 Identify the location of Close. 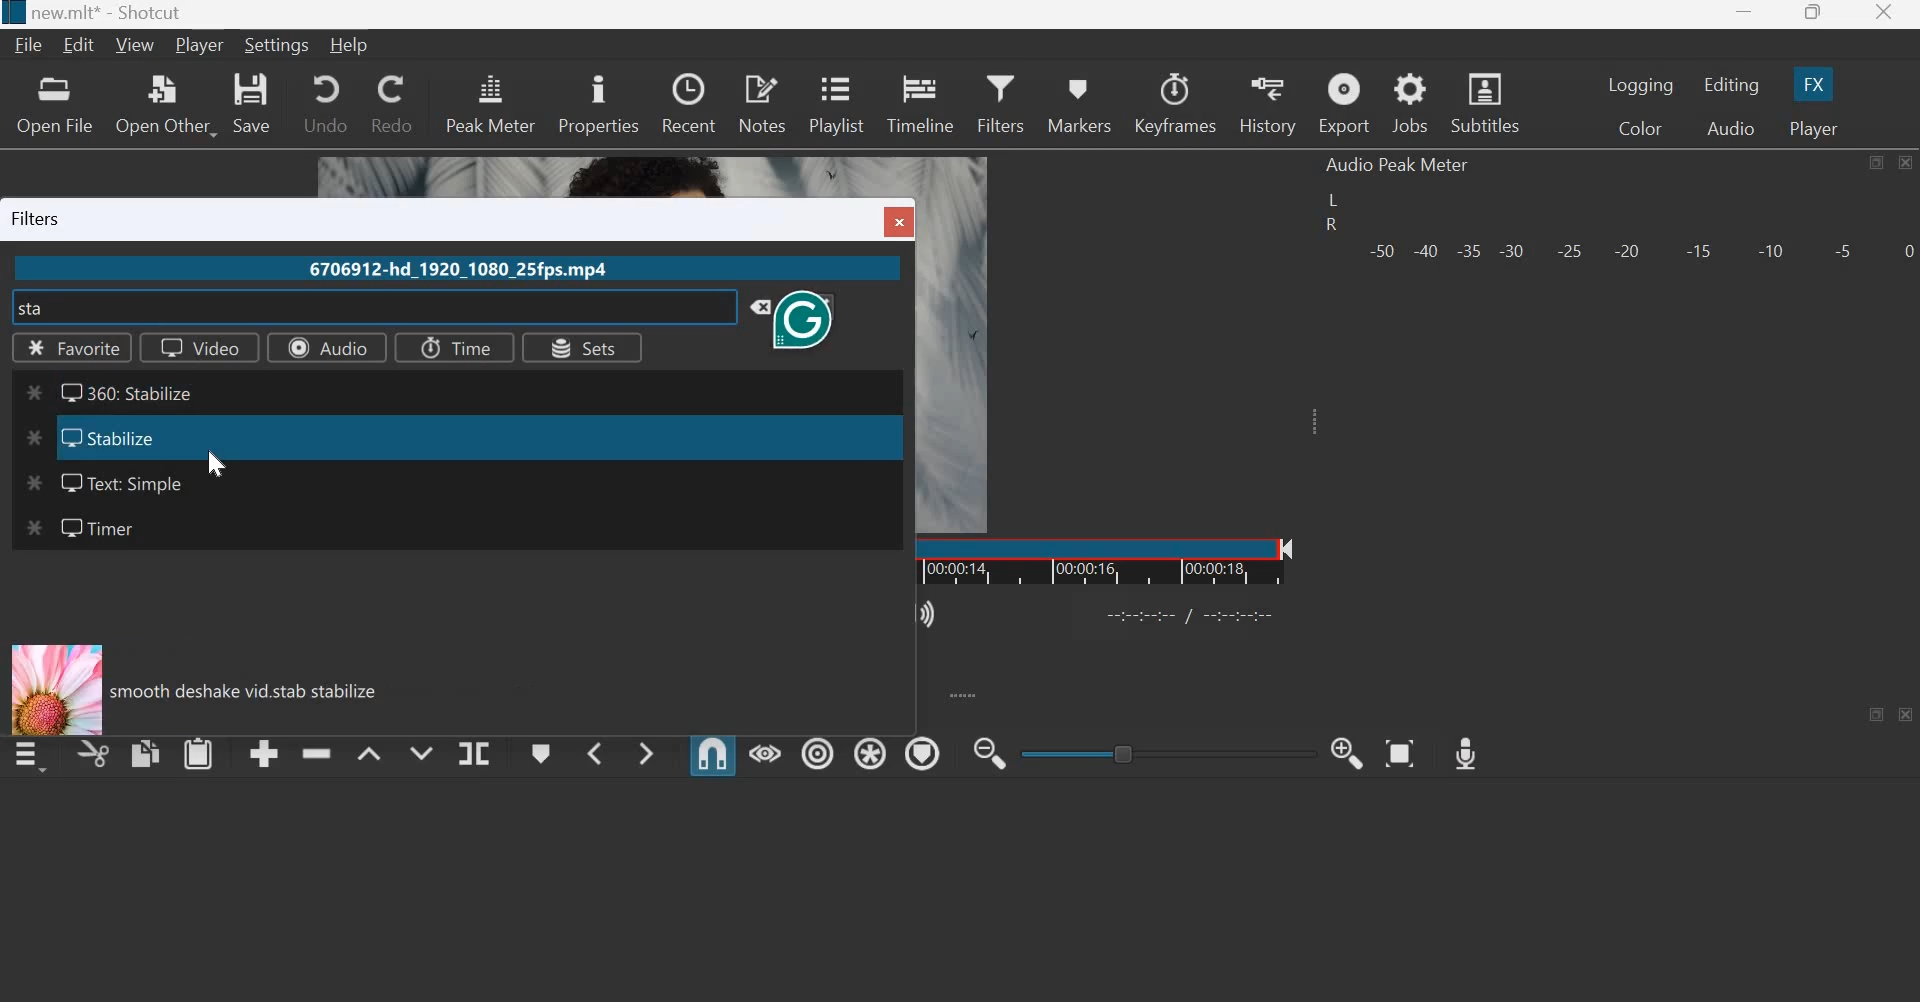
(1907, 163).